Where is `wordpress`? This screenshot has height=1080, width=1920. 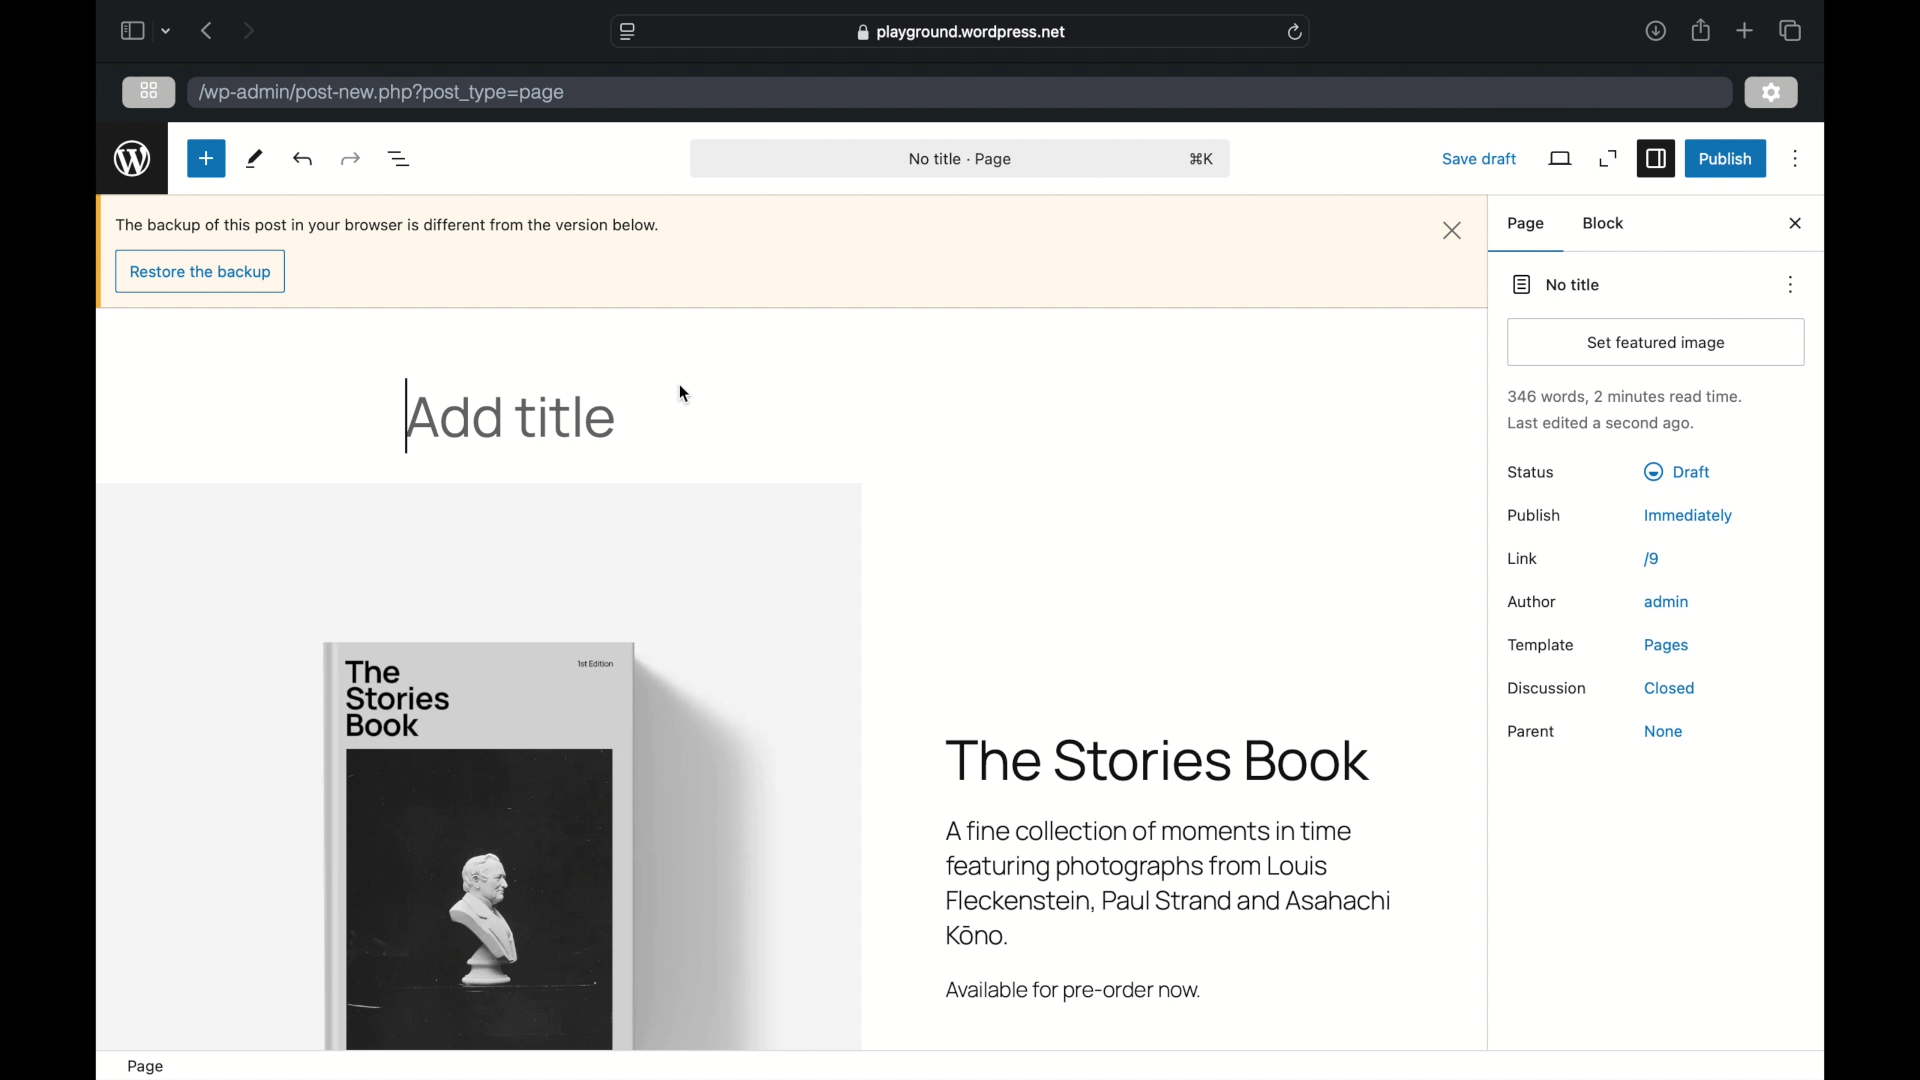 wordpress is located at coordinates (134, 158).